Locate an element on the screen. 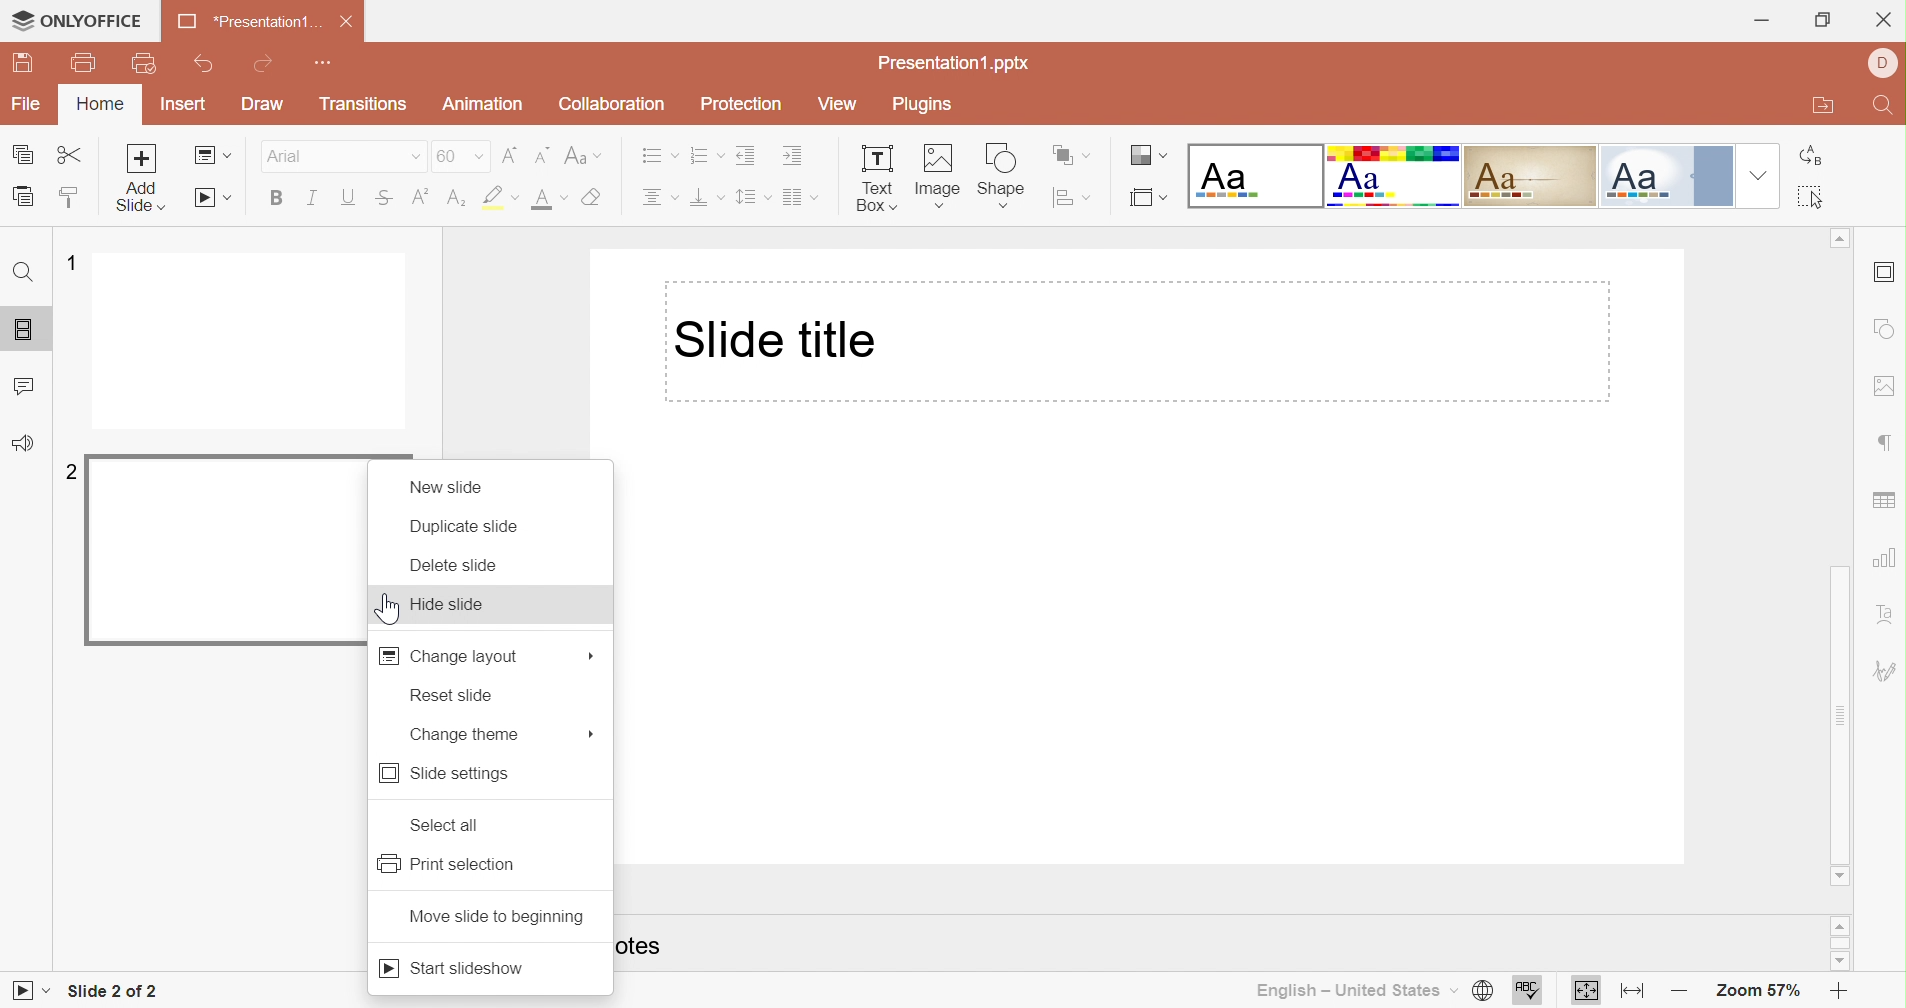 This screenshot has width=1906, height=1008. ONLYOFFICE is located at coordinates (78, 21).